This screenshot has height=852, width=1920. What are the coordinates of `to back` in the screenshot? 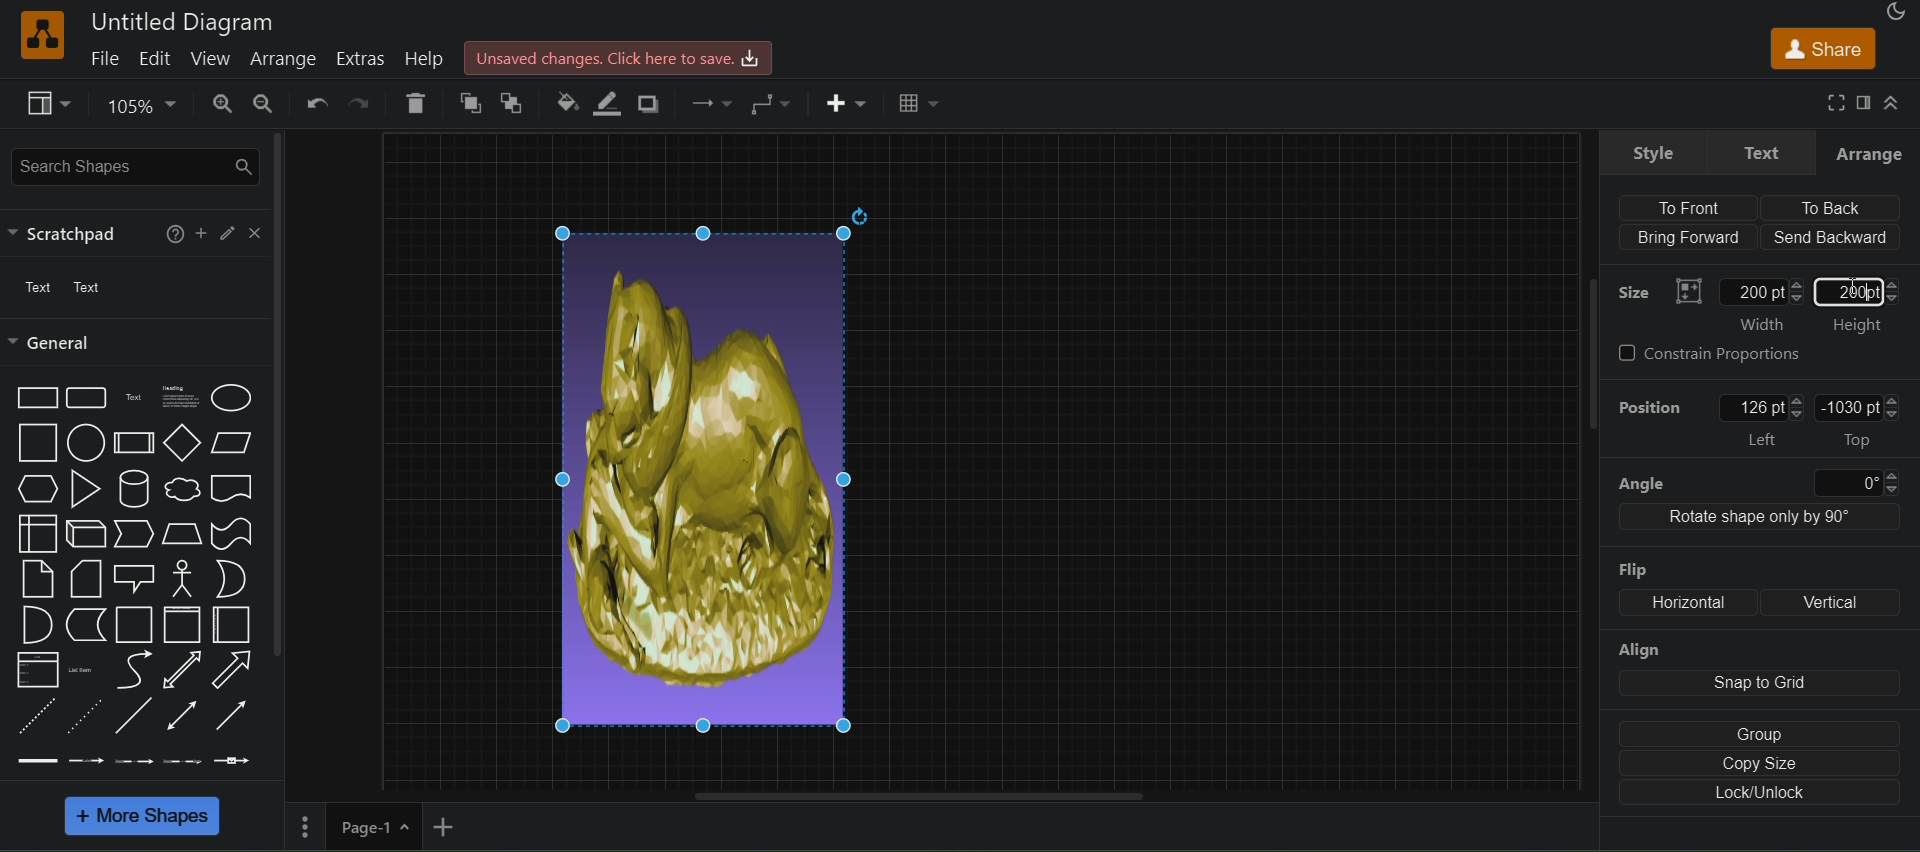 It's located at (511, 105).